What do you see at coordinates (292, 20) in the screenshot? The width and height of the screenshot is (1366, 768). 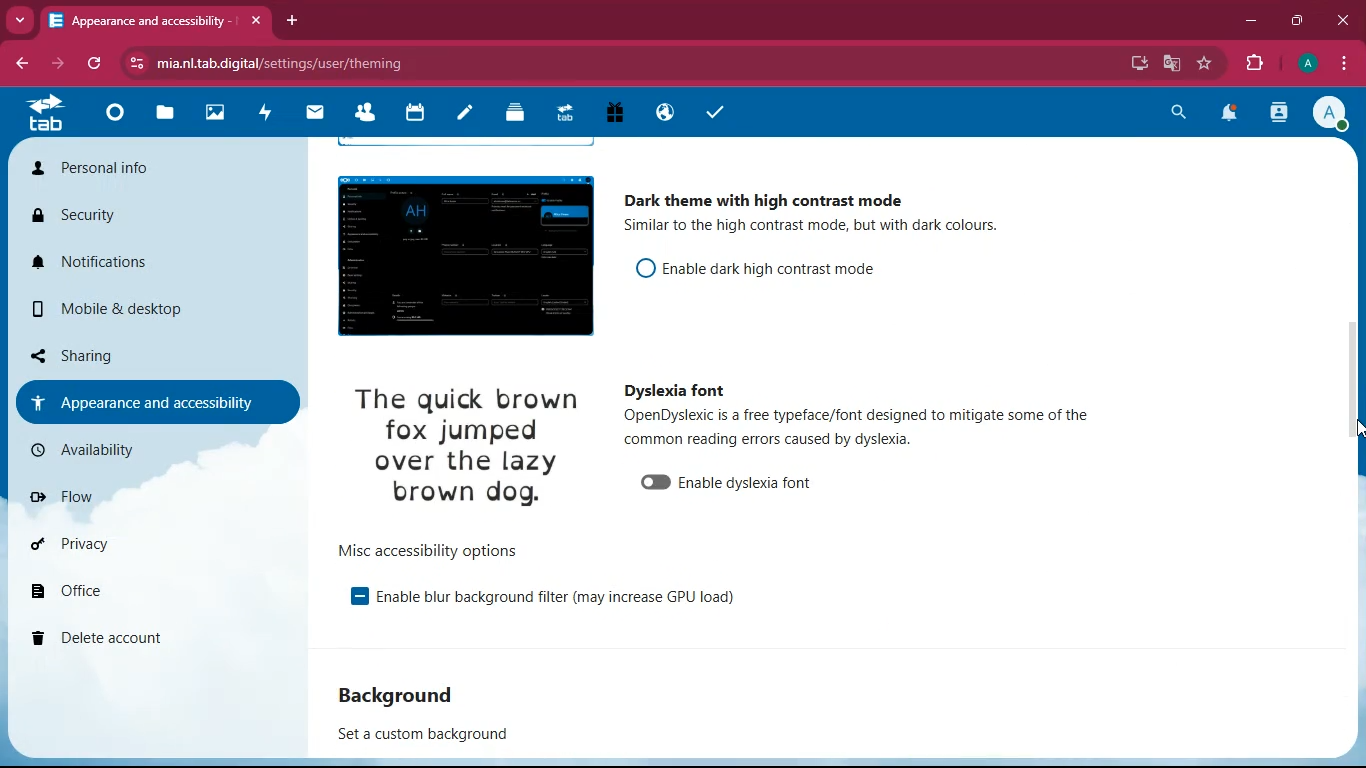 I see `add tab` at bounding box center [292, 20].